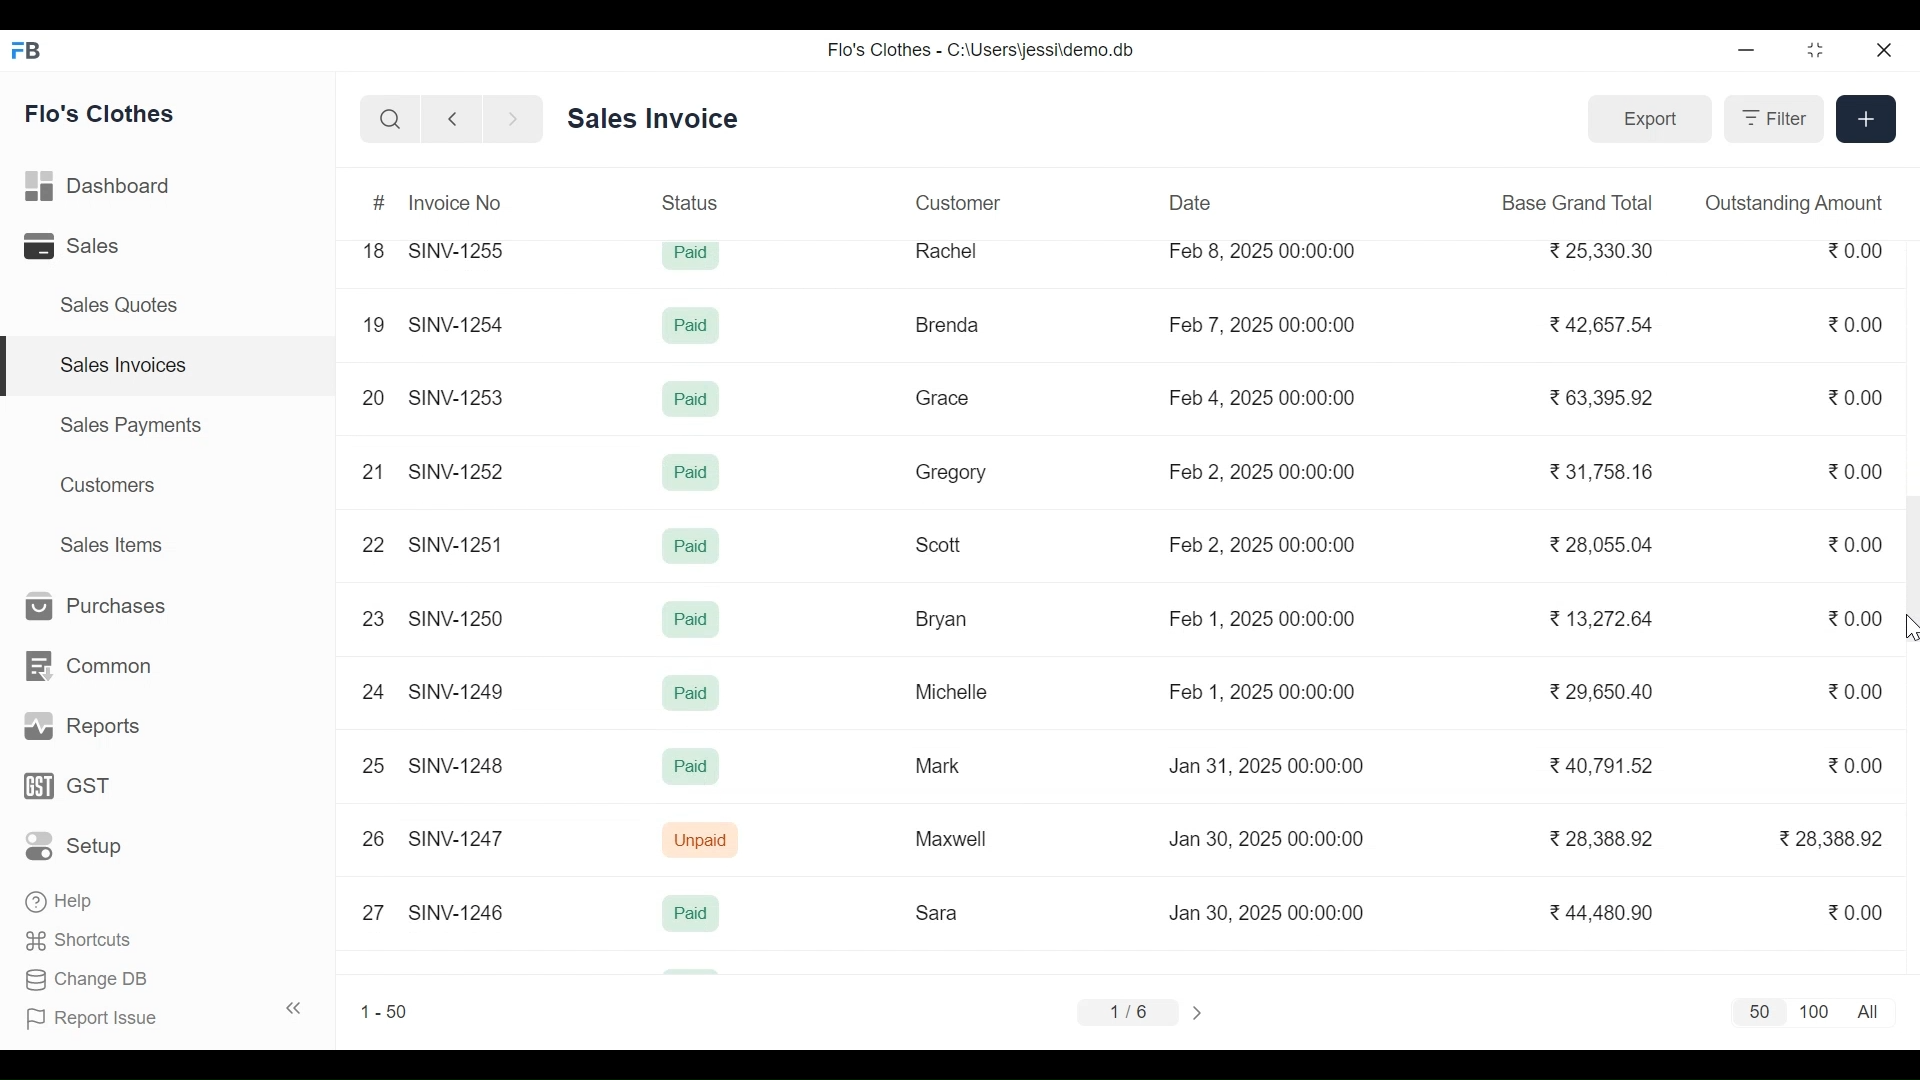  What do you see at coordinates (170, 366) in the screenshot?
I see `Sales Invoices` at bounding box center [170, 366].